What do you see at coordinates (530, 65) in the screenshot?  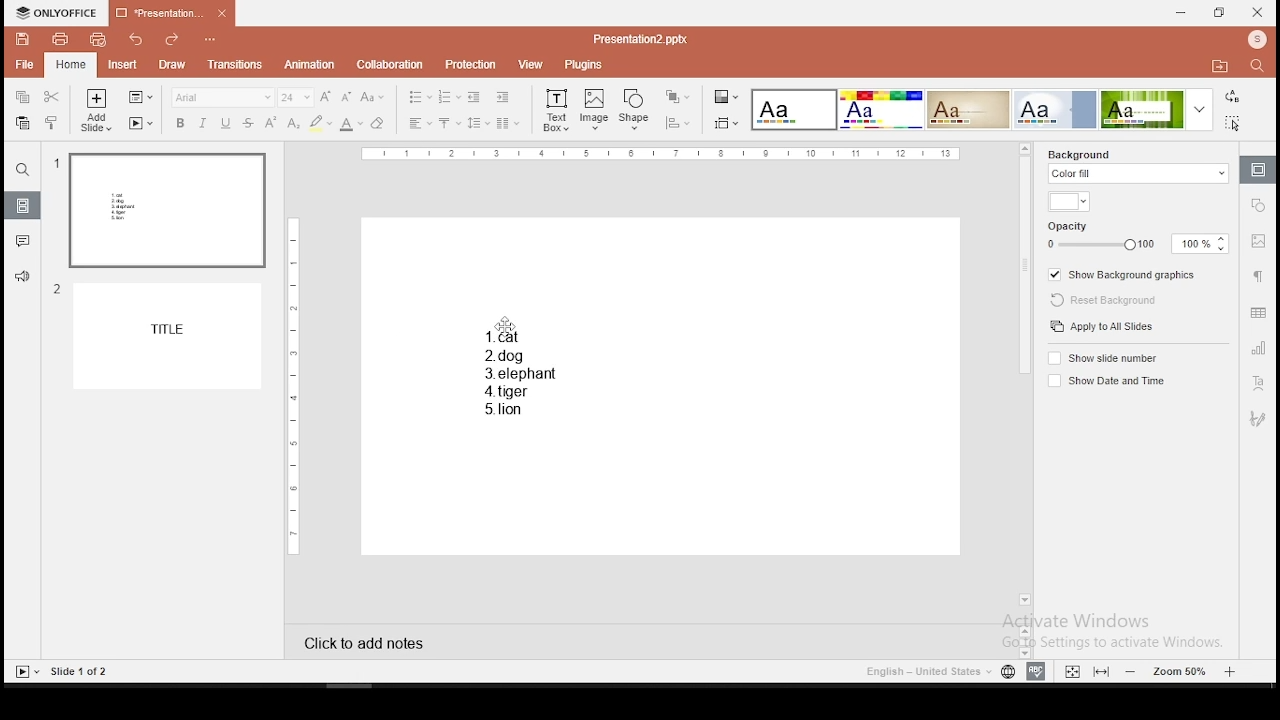 I see `view` at bounding box center [530, 65].